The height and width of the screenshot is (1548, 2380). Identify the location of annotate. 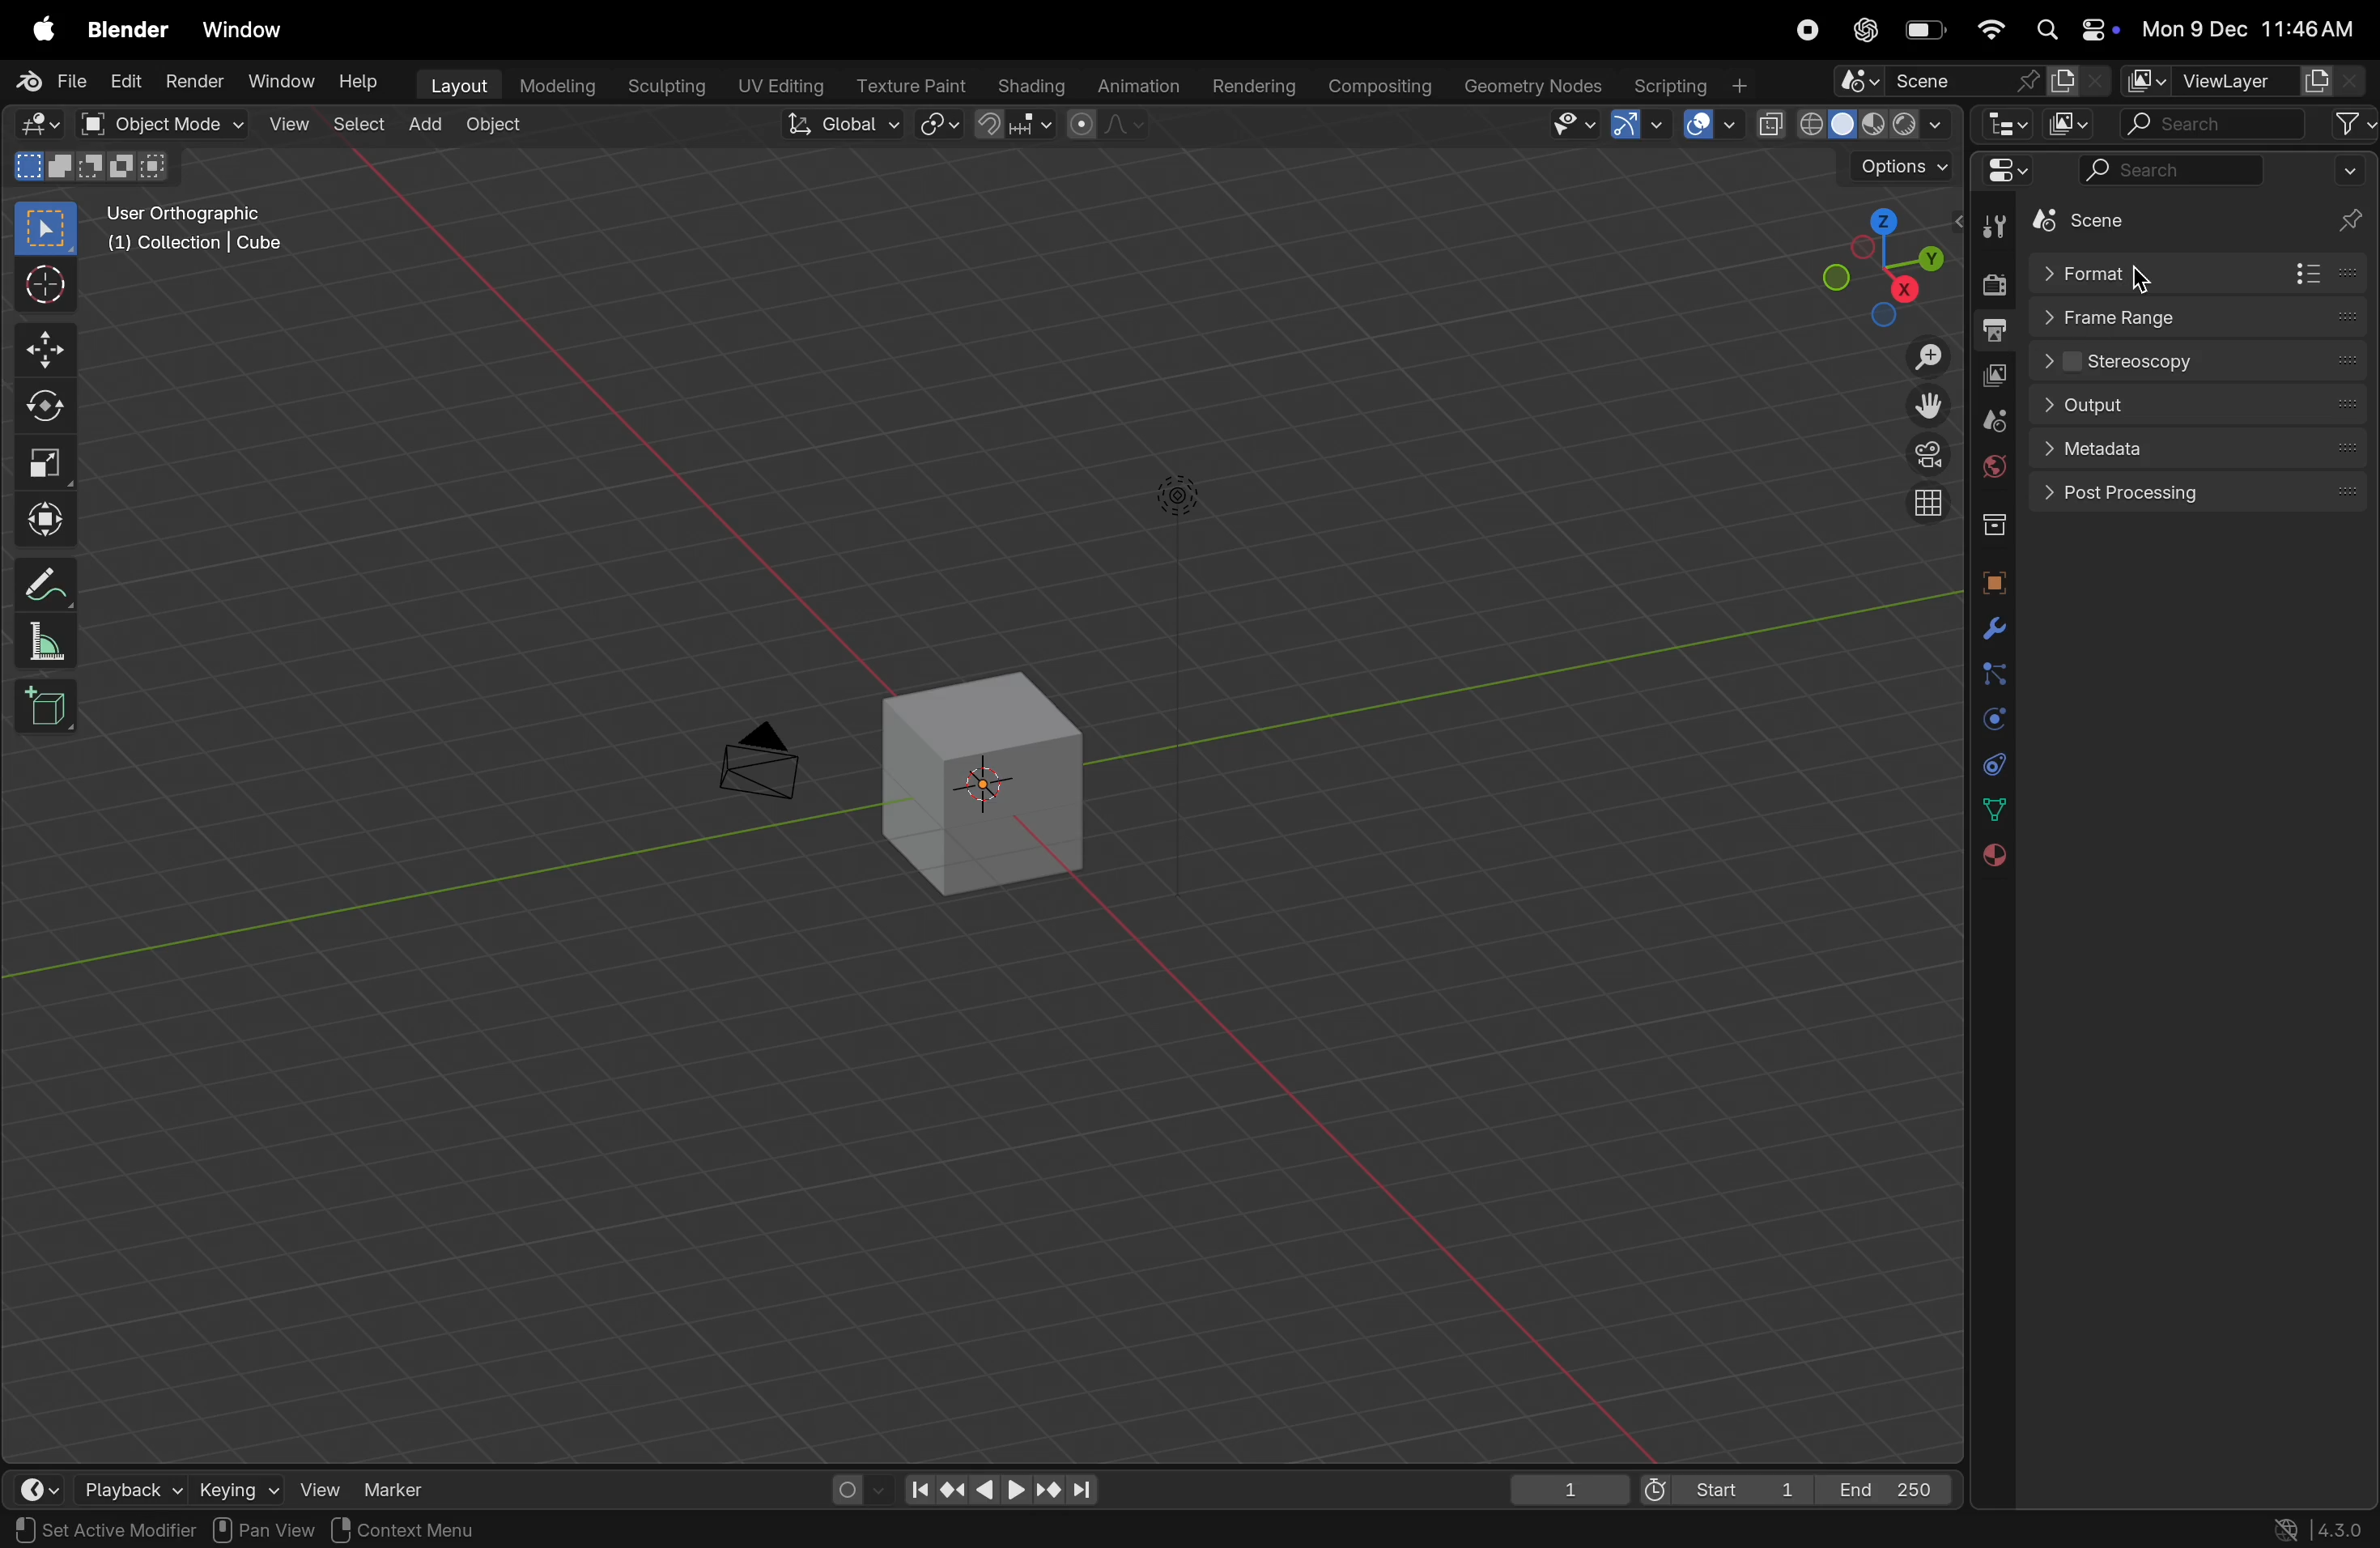
(41, 584).